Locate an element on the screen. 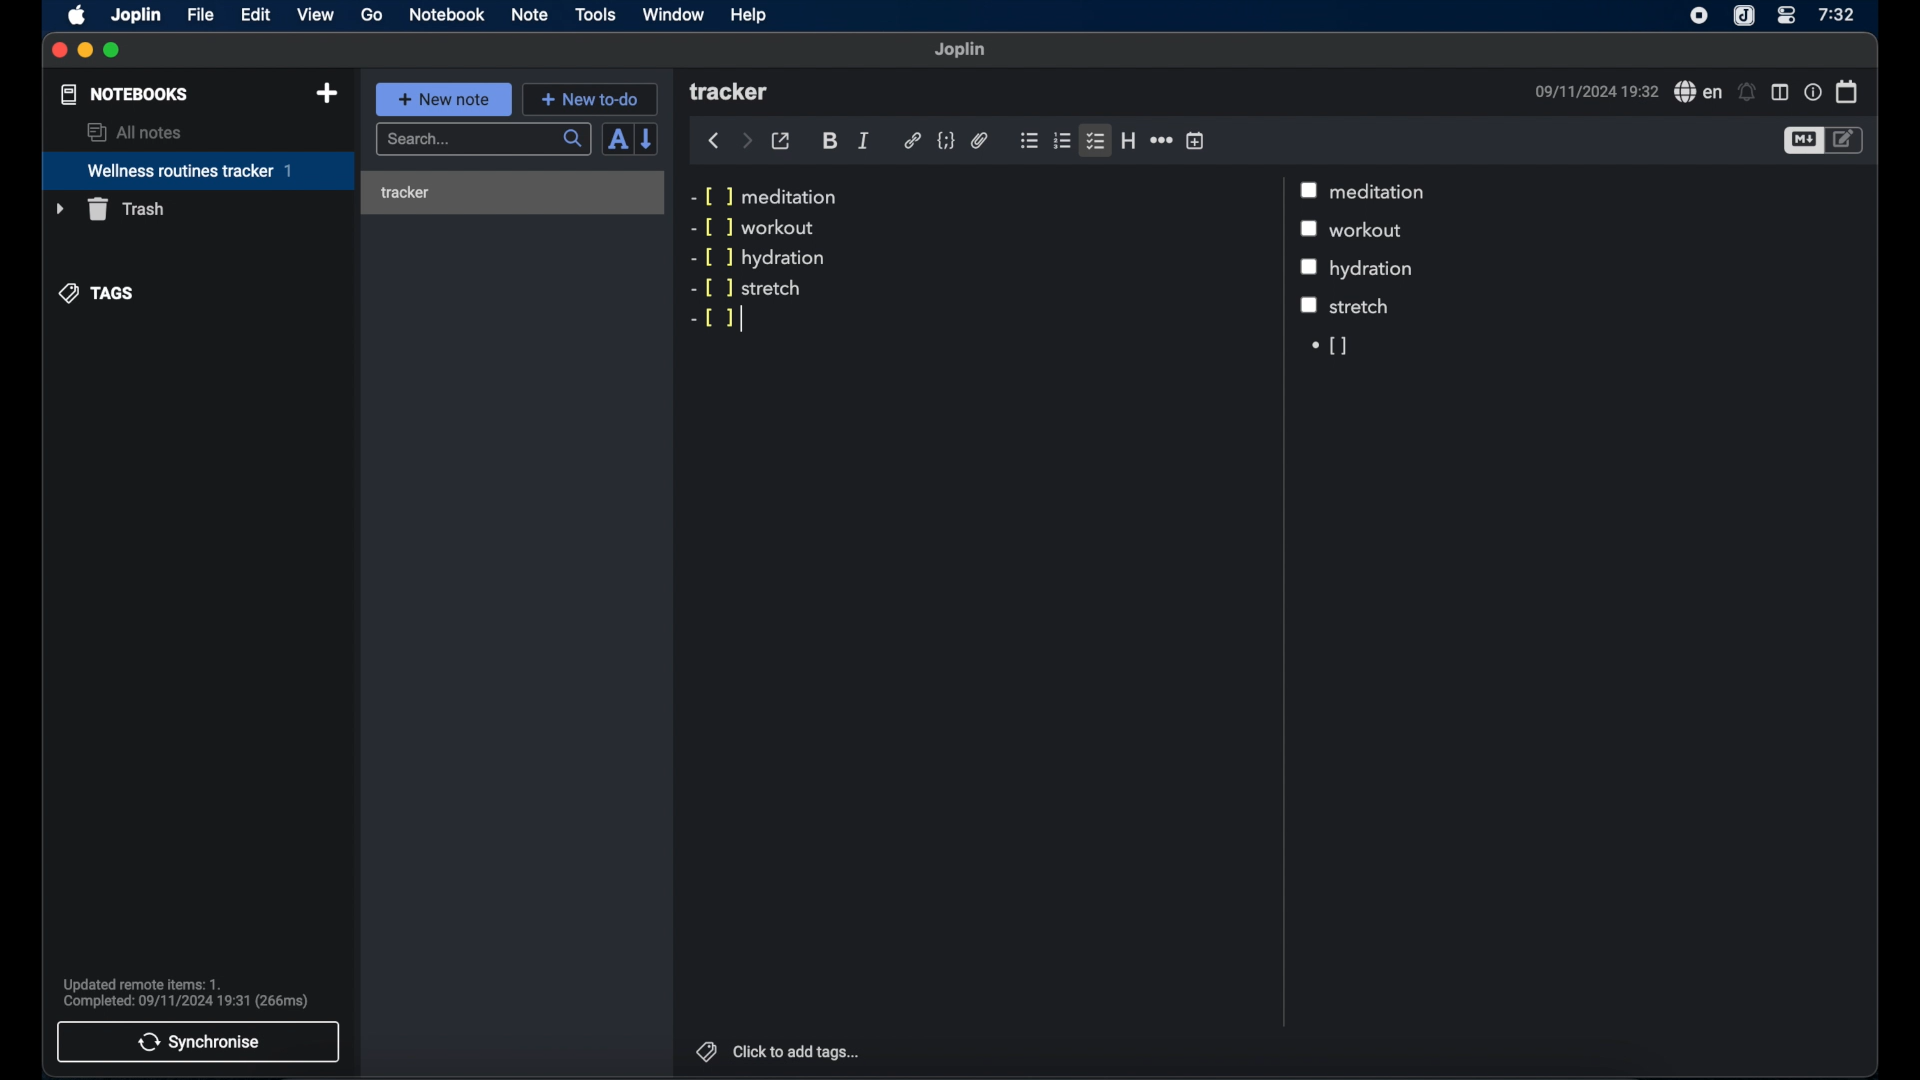  code is located at coordinates (945, 141).